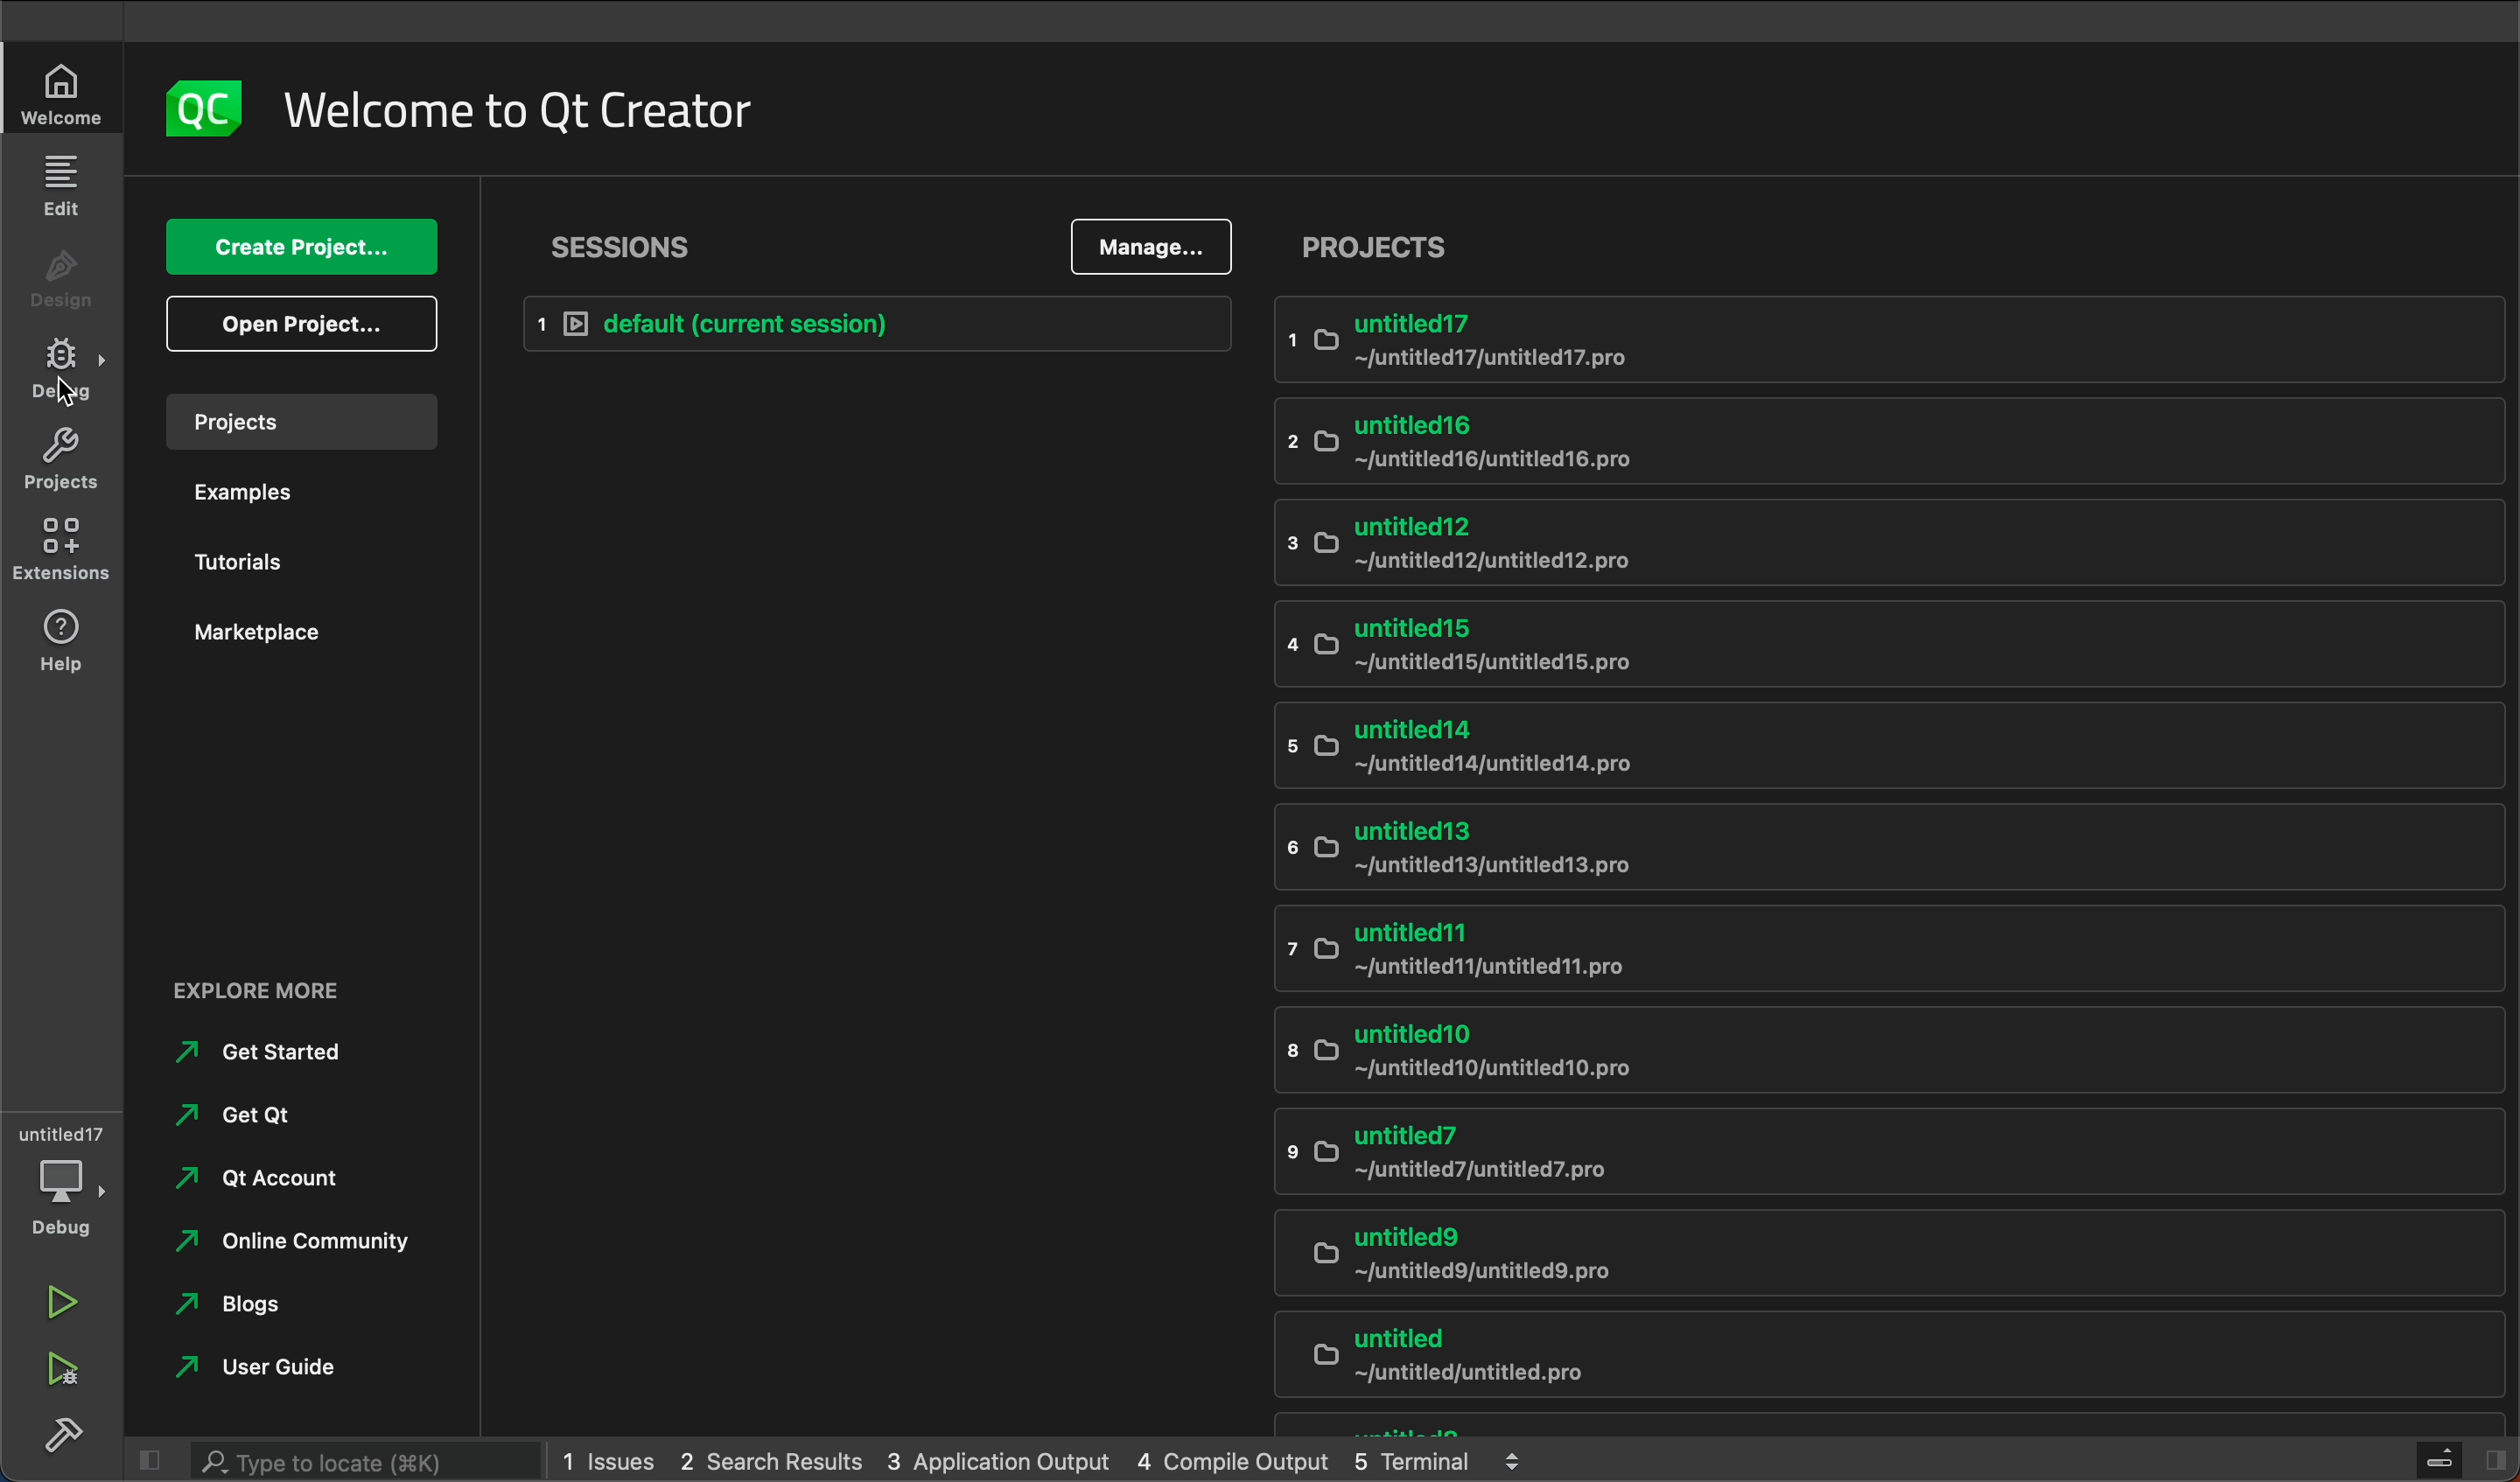 This screenshot has width=2520, height=1482. I want to click on EDIT, so click(65, 186).